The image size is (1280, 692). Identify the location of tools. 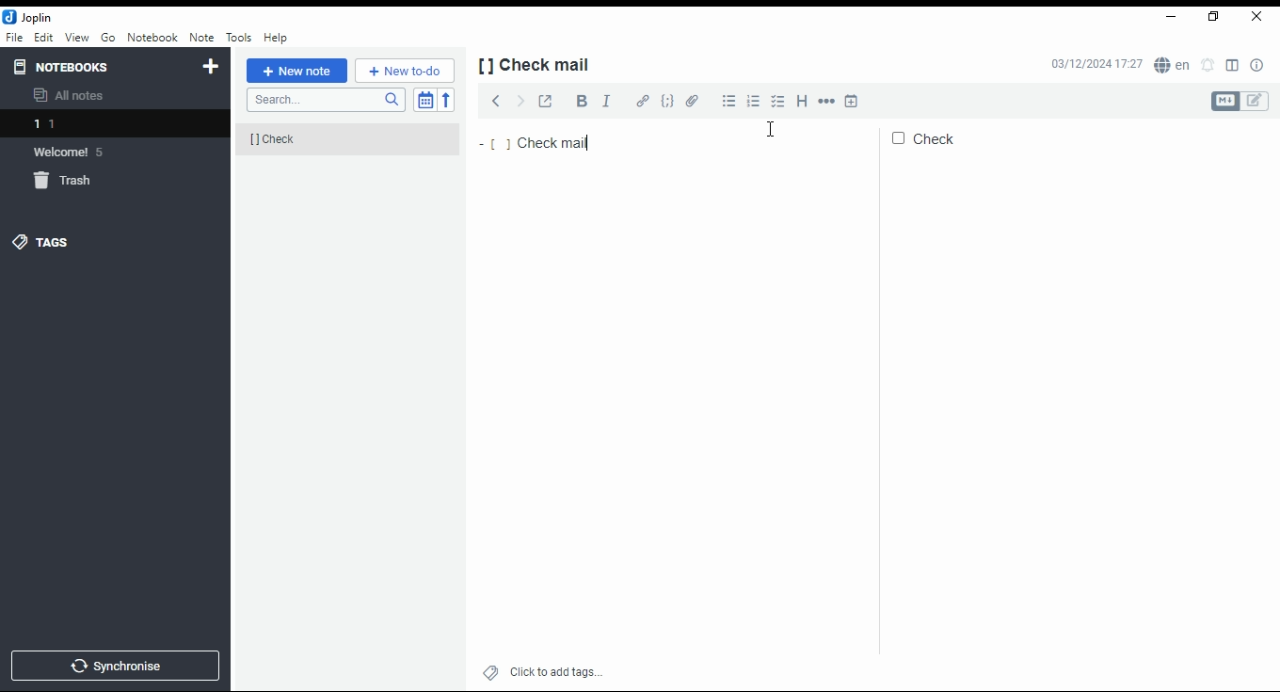
(240, 38).